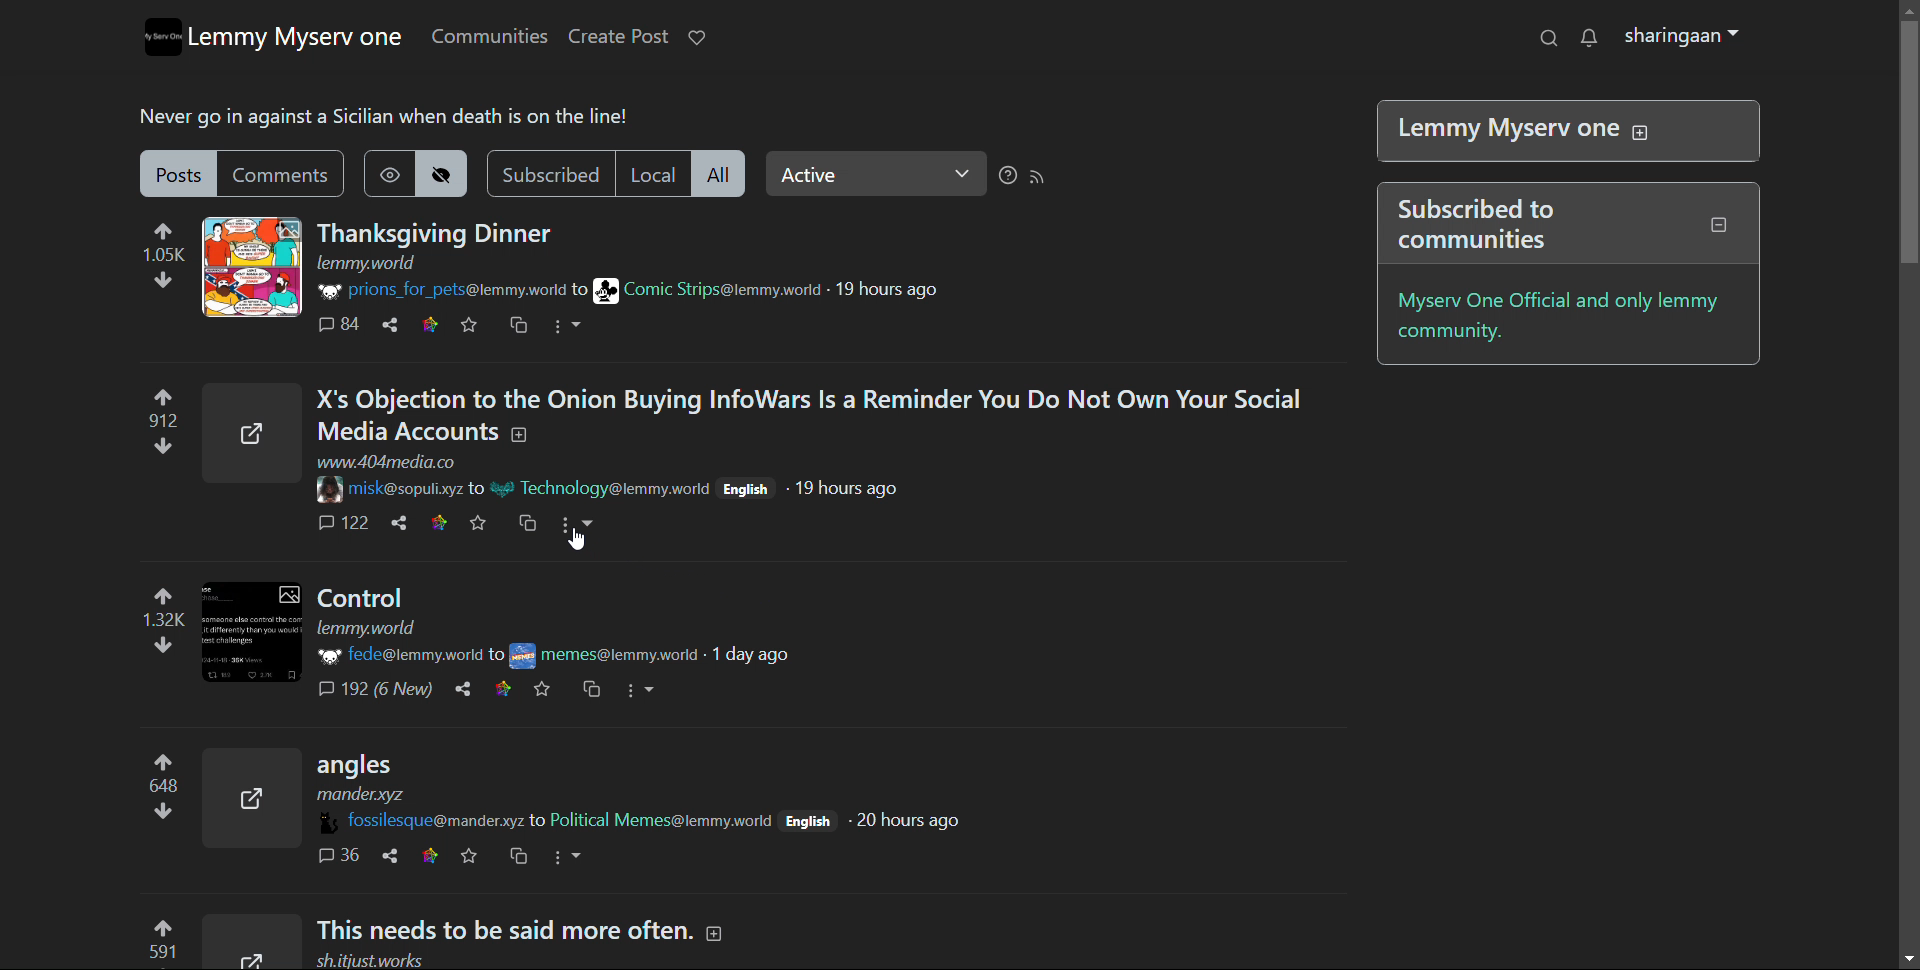 The image size is (1920, 970). Describe the element at coordinates (252, 634) in the screenshot. I see `Expand here with this image` at that location.